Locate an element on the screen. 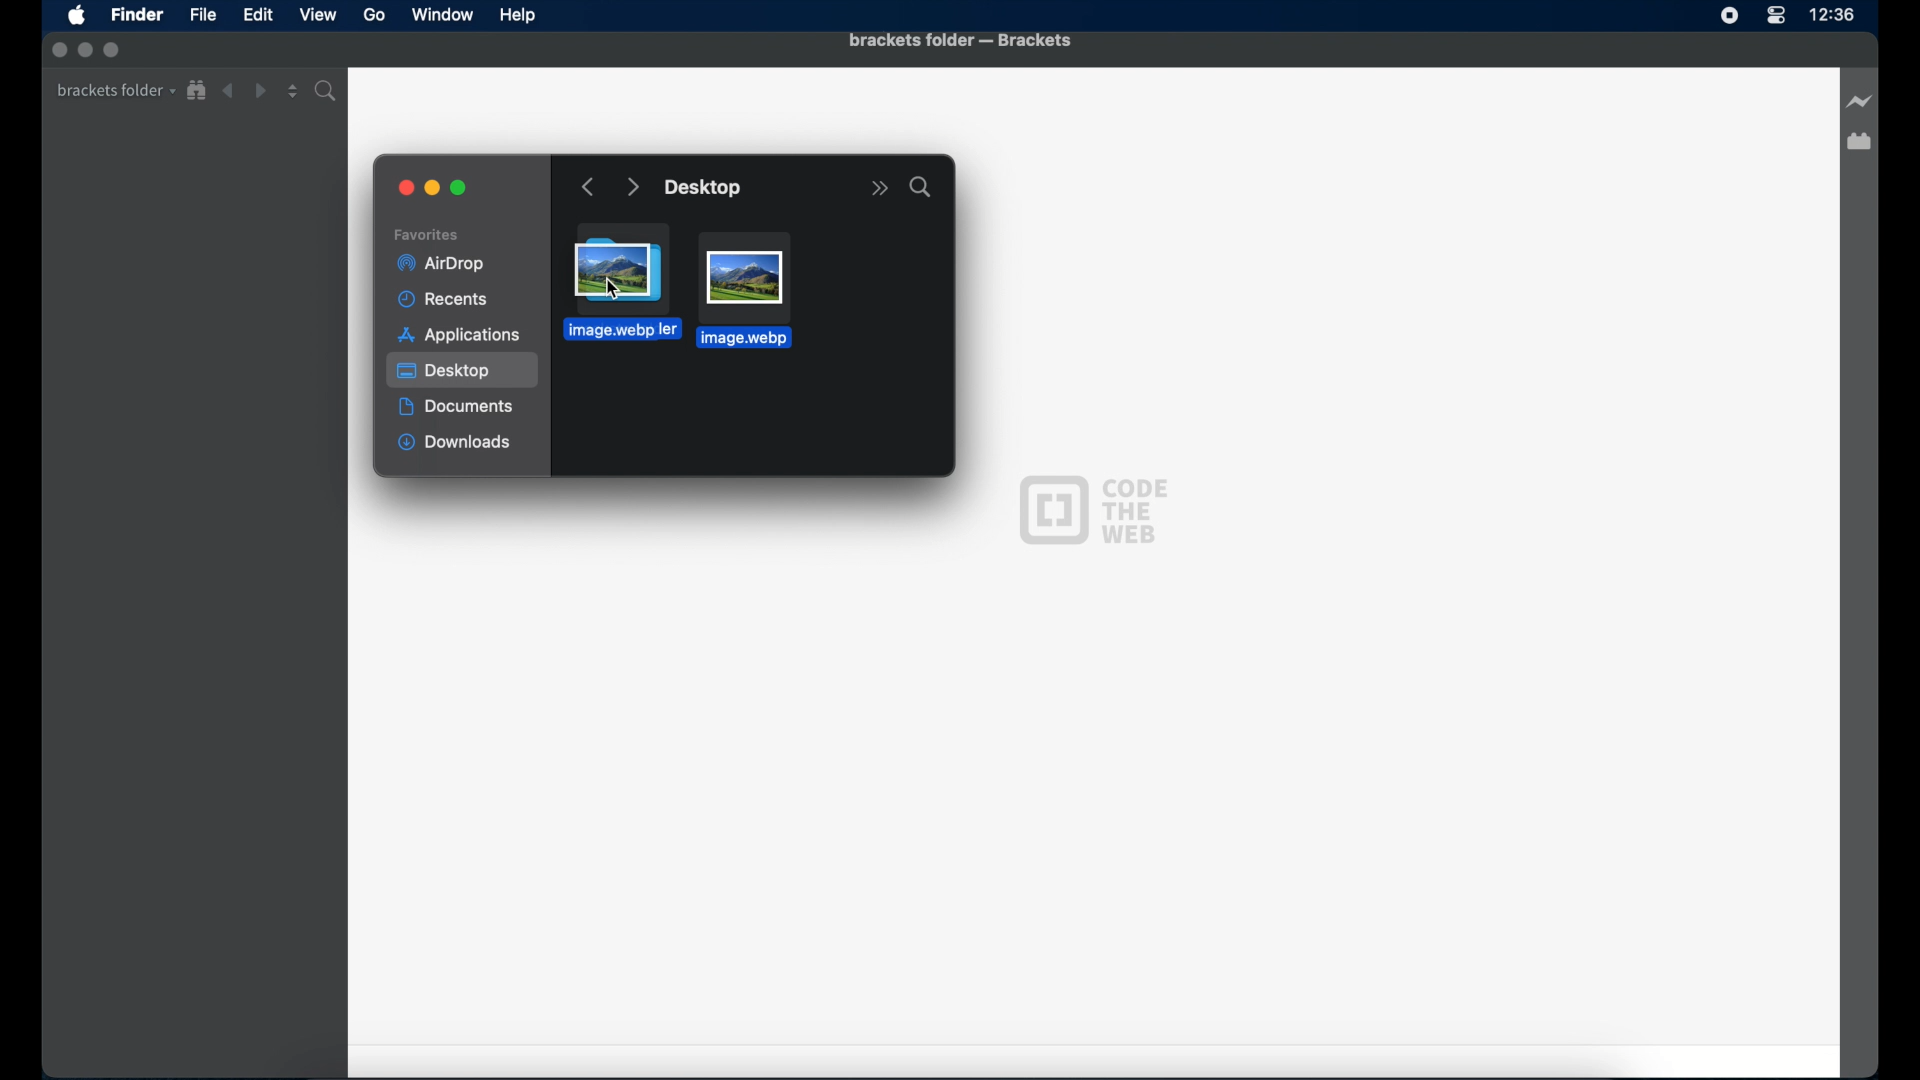 This screenshot has width=1920, height=1080. screen recorder icon is located at coordinates (1730, 17).